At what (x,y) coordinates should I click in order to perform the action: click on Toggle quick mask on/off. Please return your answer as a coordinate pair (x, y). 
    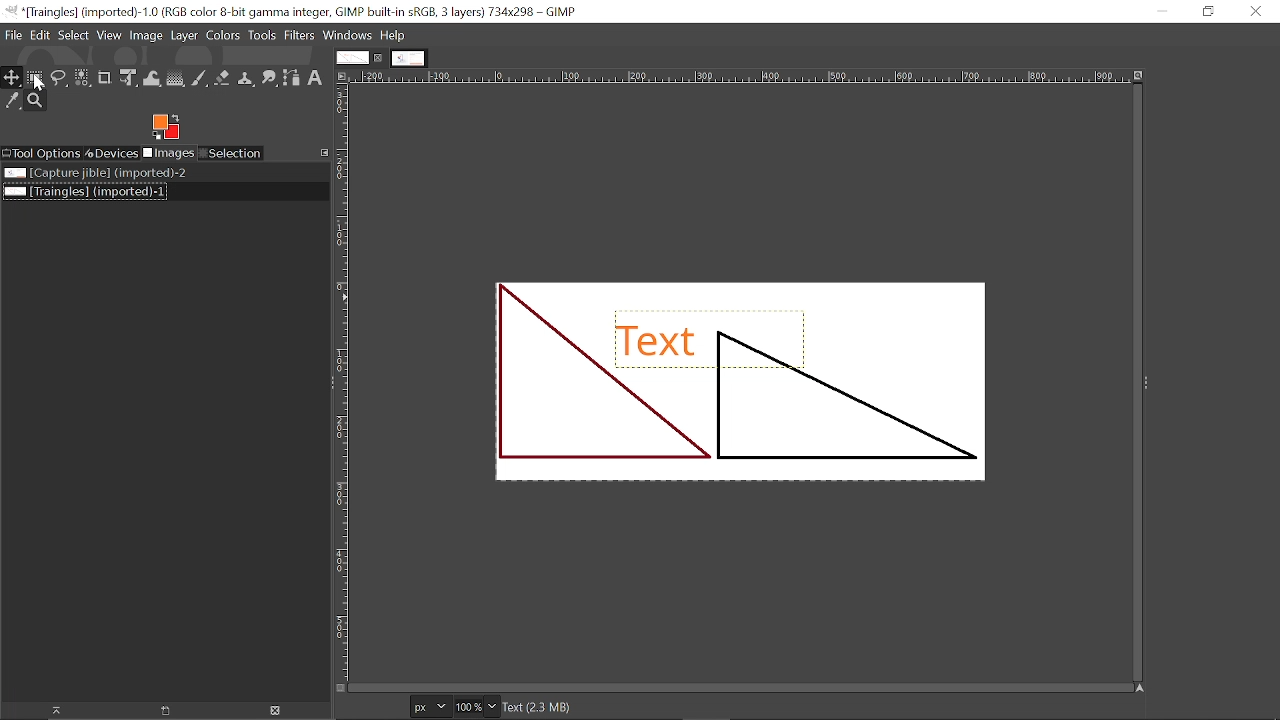
    Looking at the image, I should click on (341, 689).